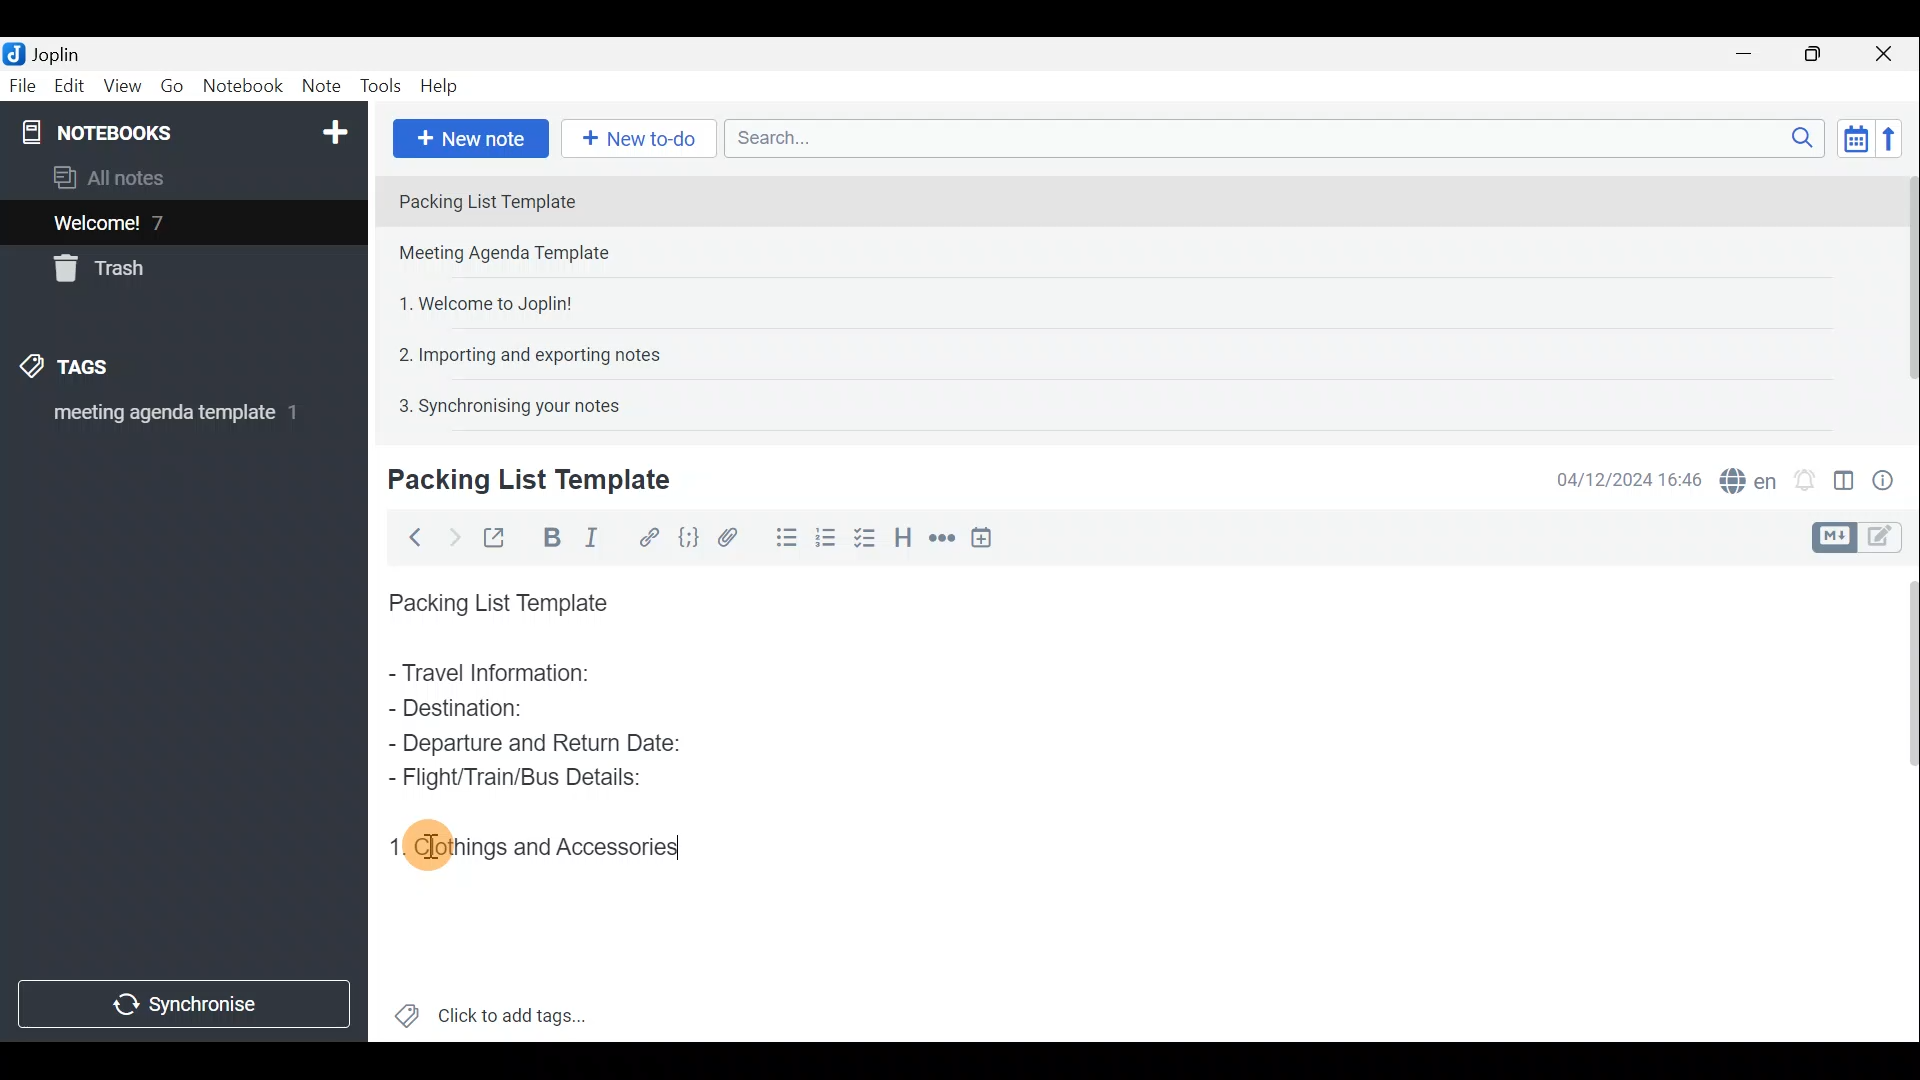 The image size is (1920, 1080). Describe the element at coordinates (181, 130) in the screenshot. I see `Notebook` at that location.